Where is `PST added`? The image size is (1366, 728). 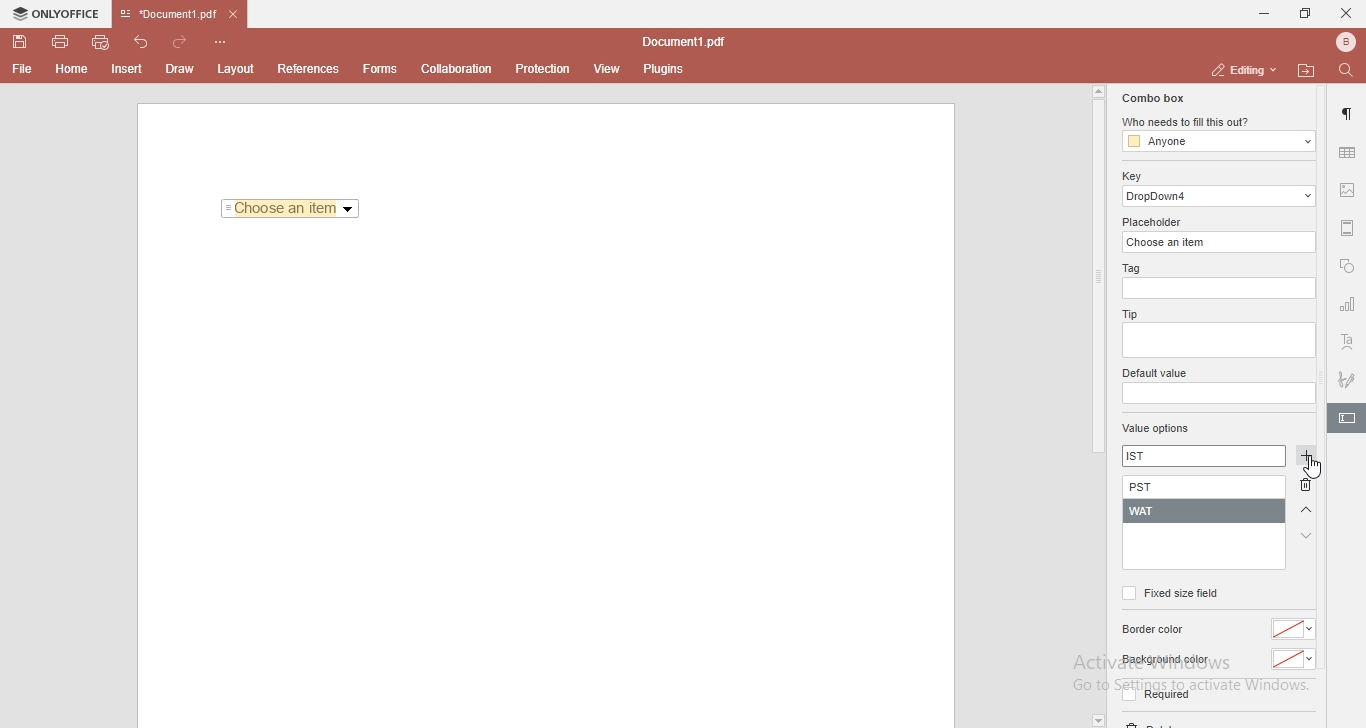 PST added is located at coordinates (1208, 488).